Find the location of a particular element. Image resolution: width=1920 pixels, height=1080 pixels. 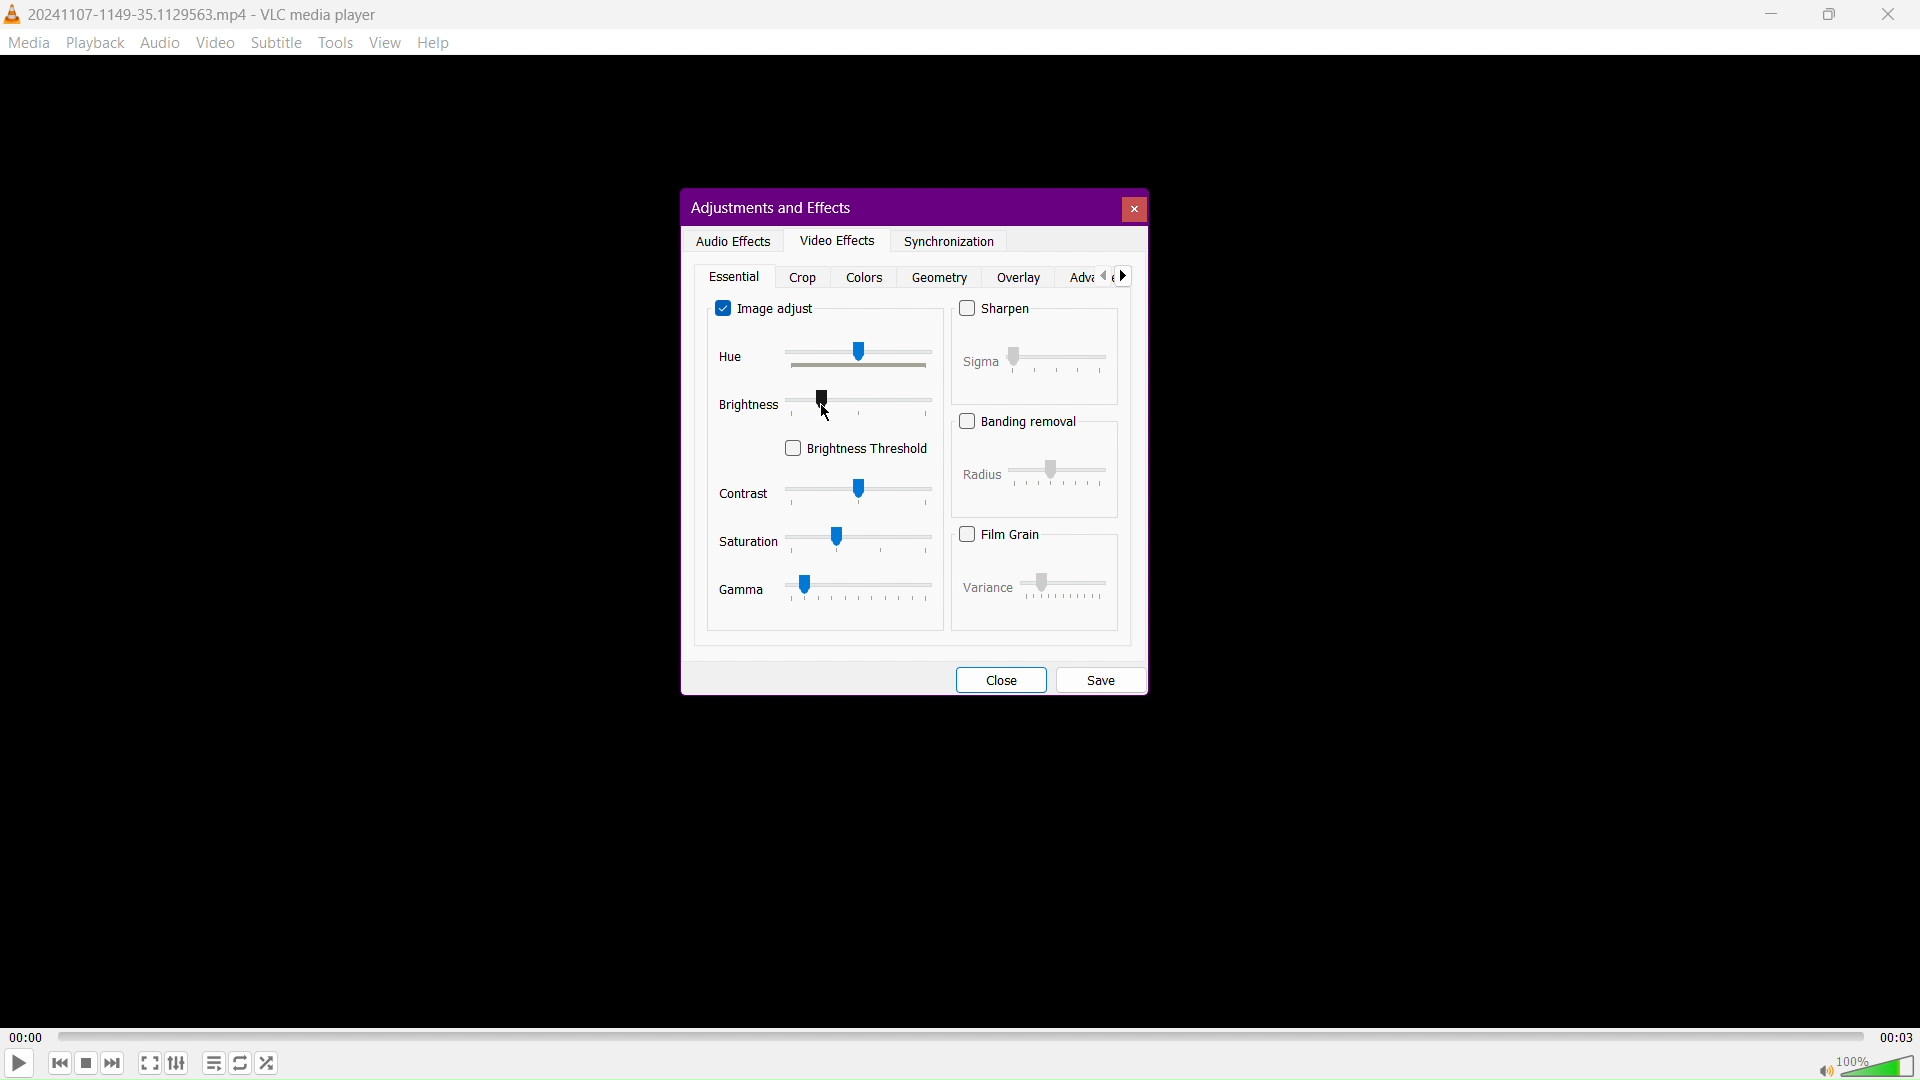

TImeline is located at coordinates (963, 1034).